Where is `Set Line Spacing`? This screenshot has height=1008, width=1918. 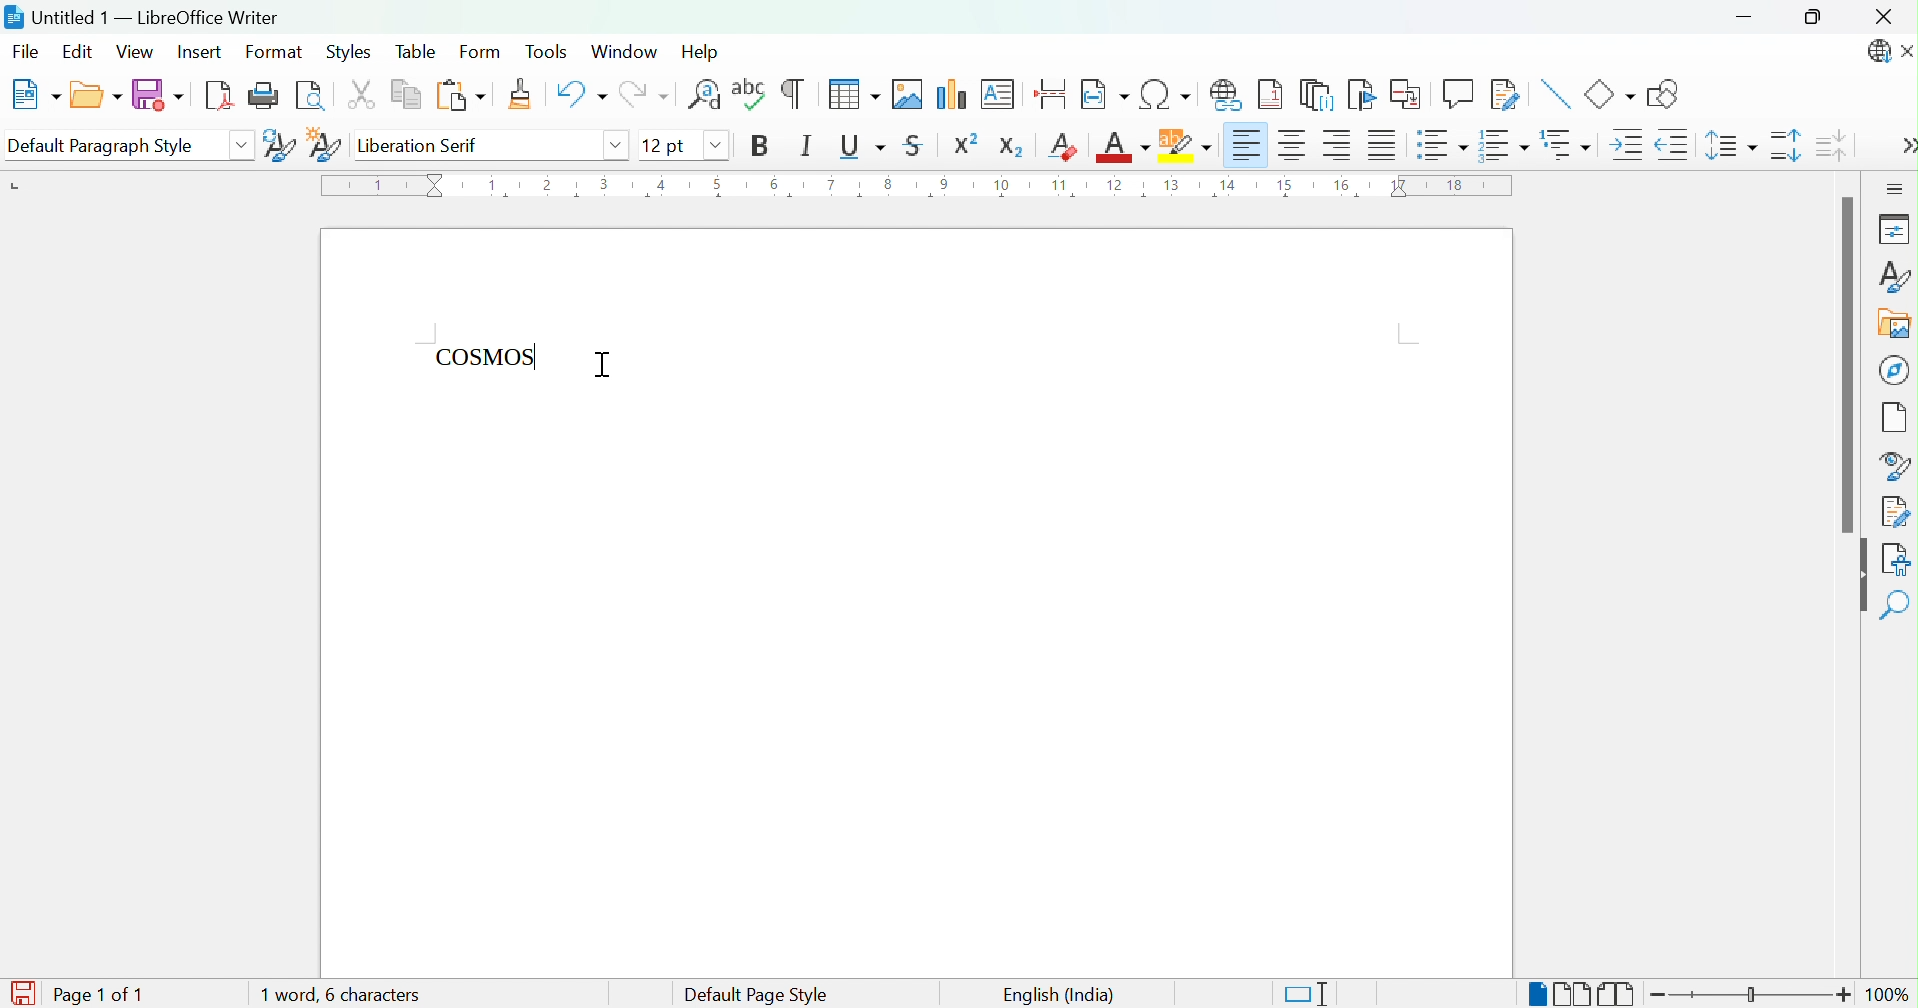
Set Line Spacing is located at coordinates (1730, 148).